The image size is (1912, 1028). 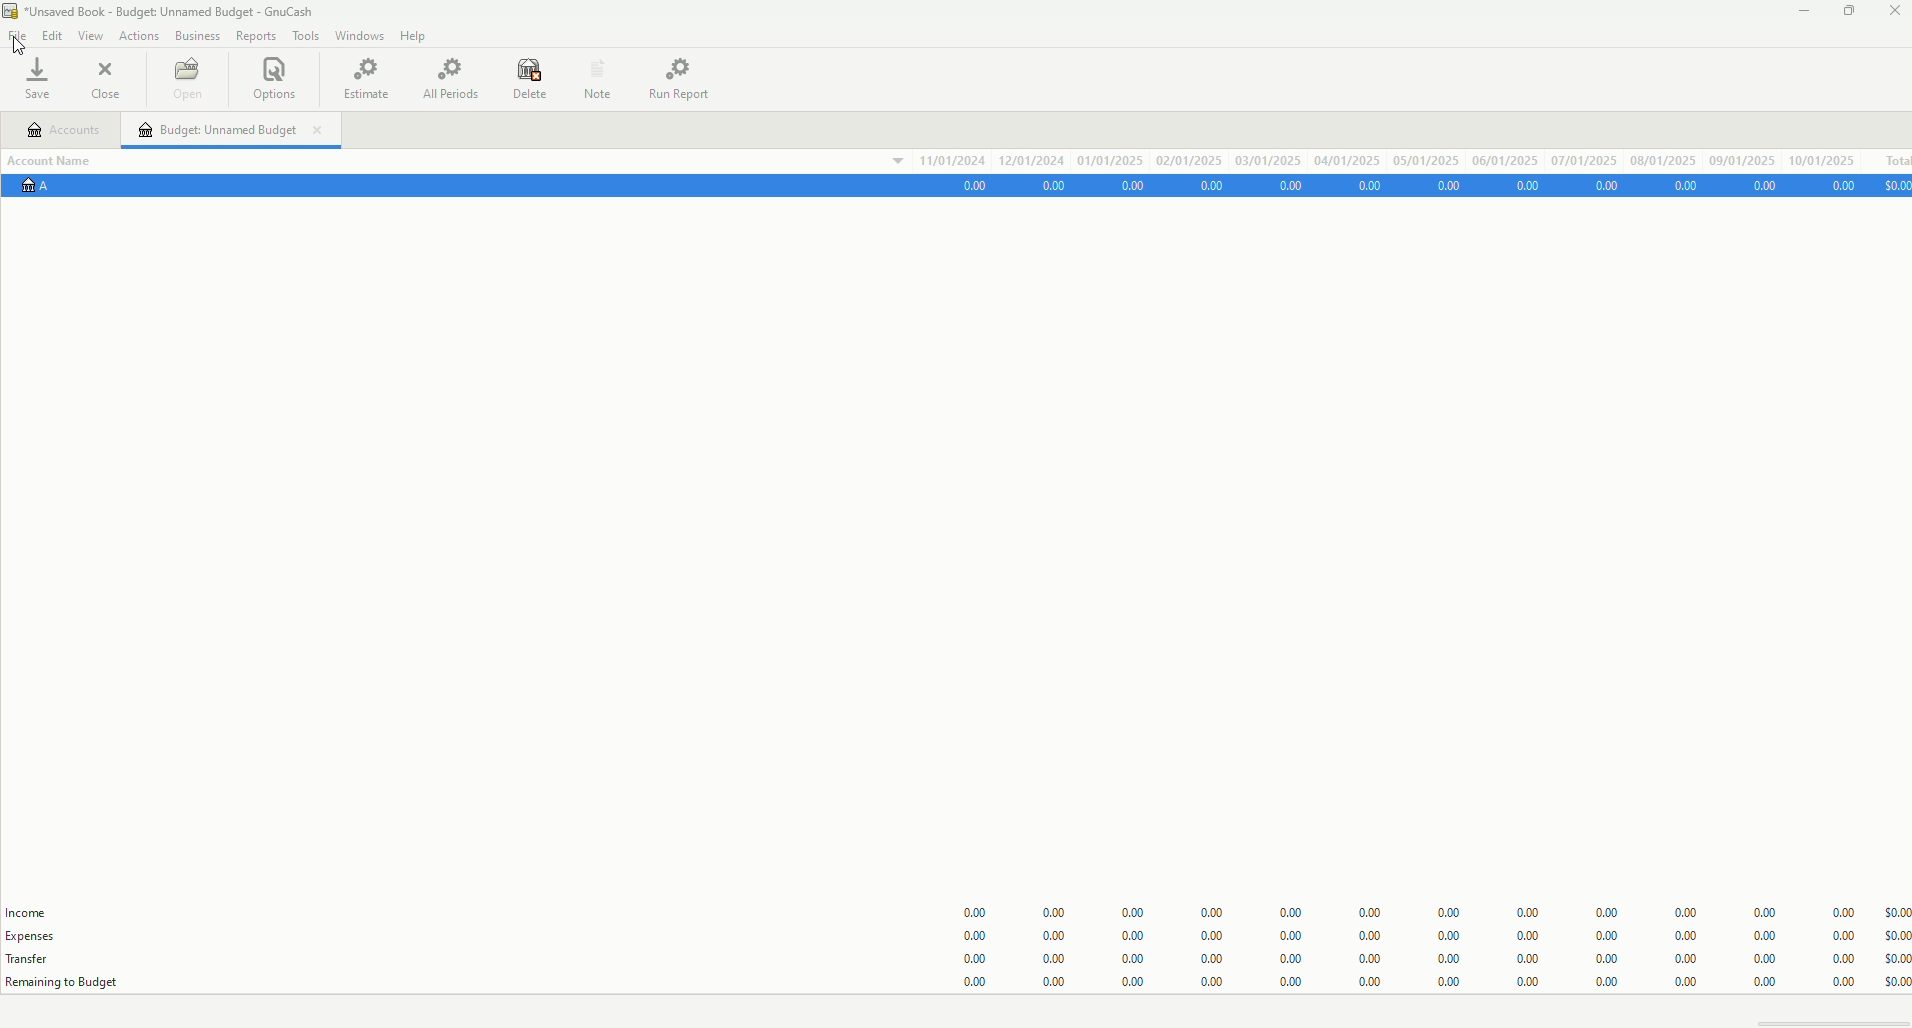 I want to click on Run Report, so click(x=686, y=75).